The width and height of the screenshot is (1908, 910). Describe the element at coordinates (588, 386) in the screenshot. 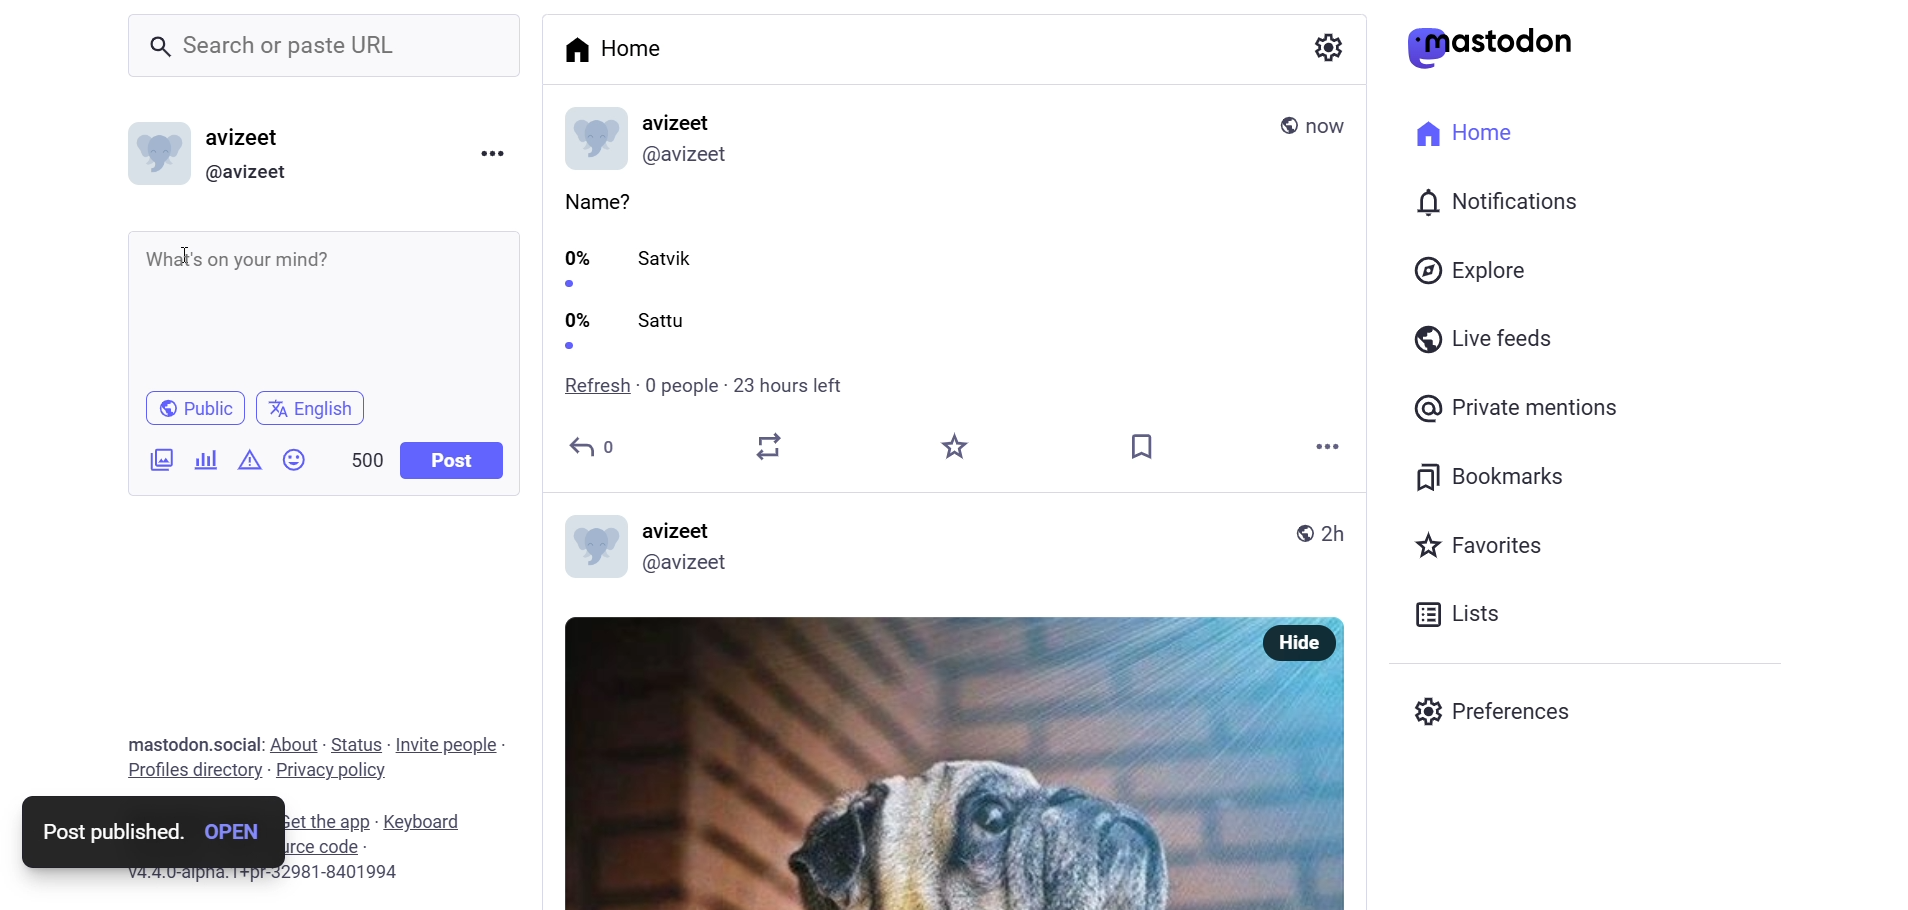

I see `refresh` at that location.